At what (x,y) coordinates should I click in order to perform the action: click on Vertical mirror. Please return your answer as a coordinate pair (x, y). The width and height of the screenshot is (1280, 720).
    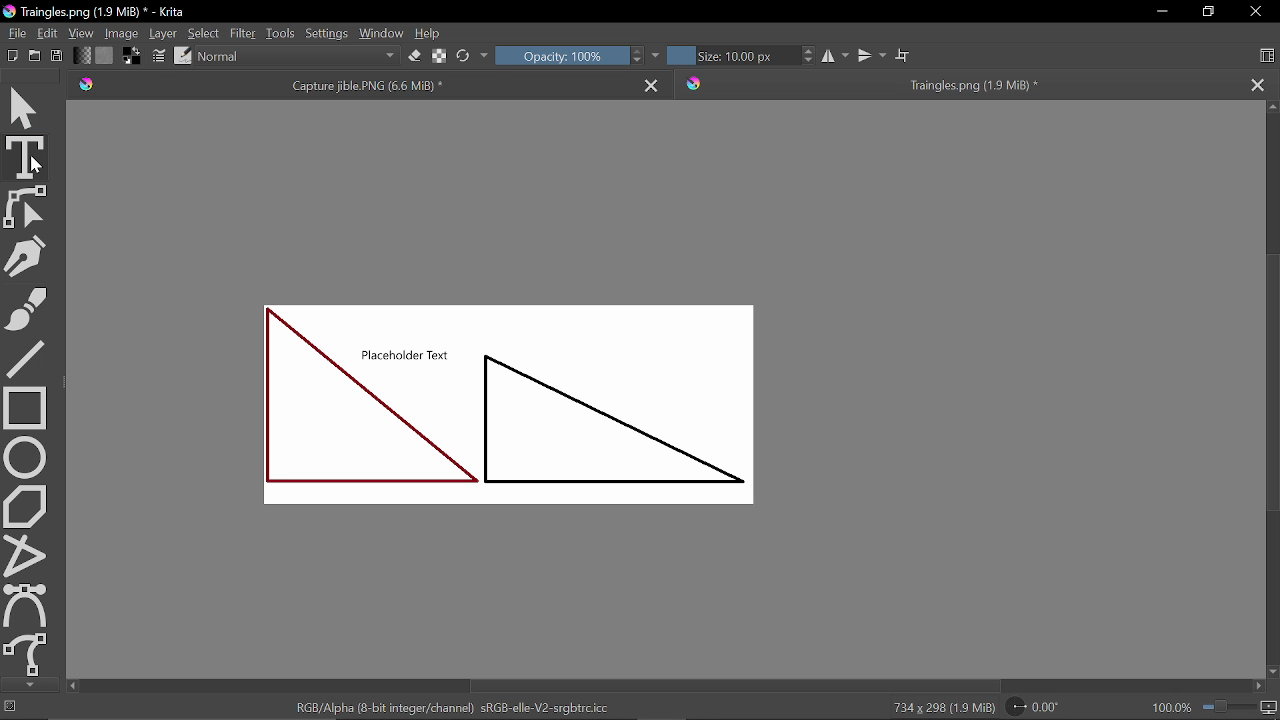
    Looking at the image, I should click on (870, 55).